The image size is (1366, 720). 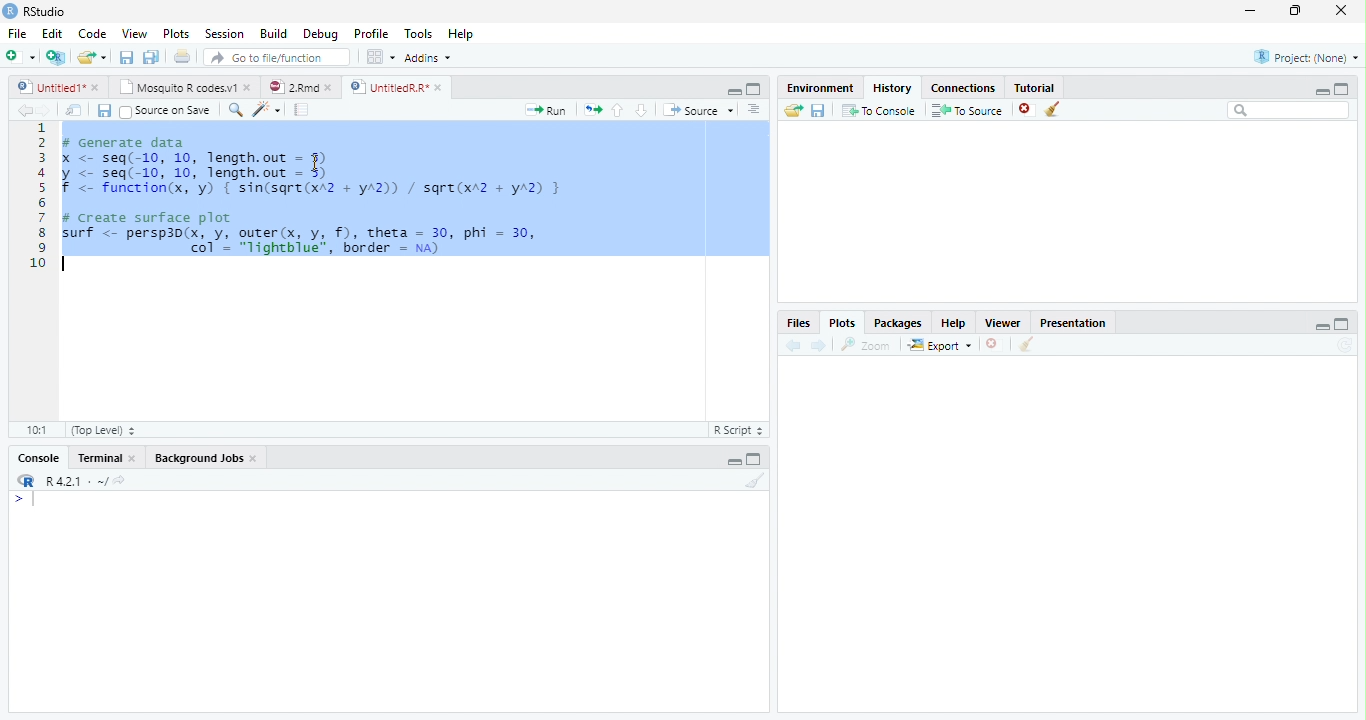 What do you see at coordinates (19, 57) in the screenshot?
I see `New file` at bounding box center [19, 57].